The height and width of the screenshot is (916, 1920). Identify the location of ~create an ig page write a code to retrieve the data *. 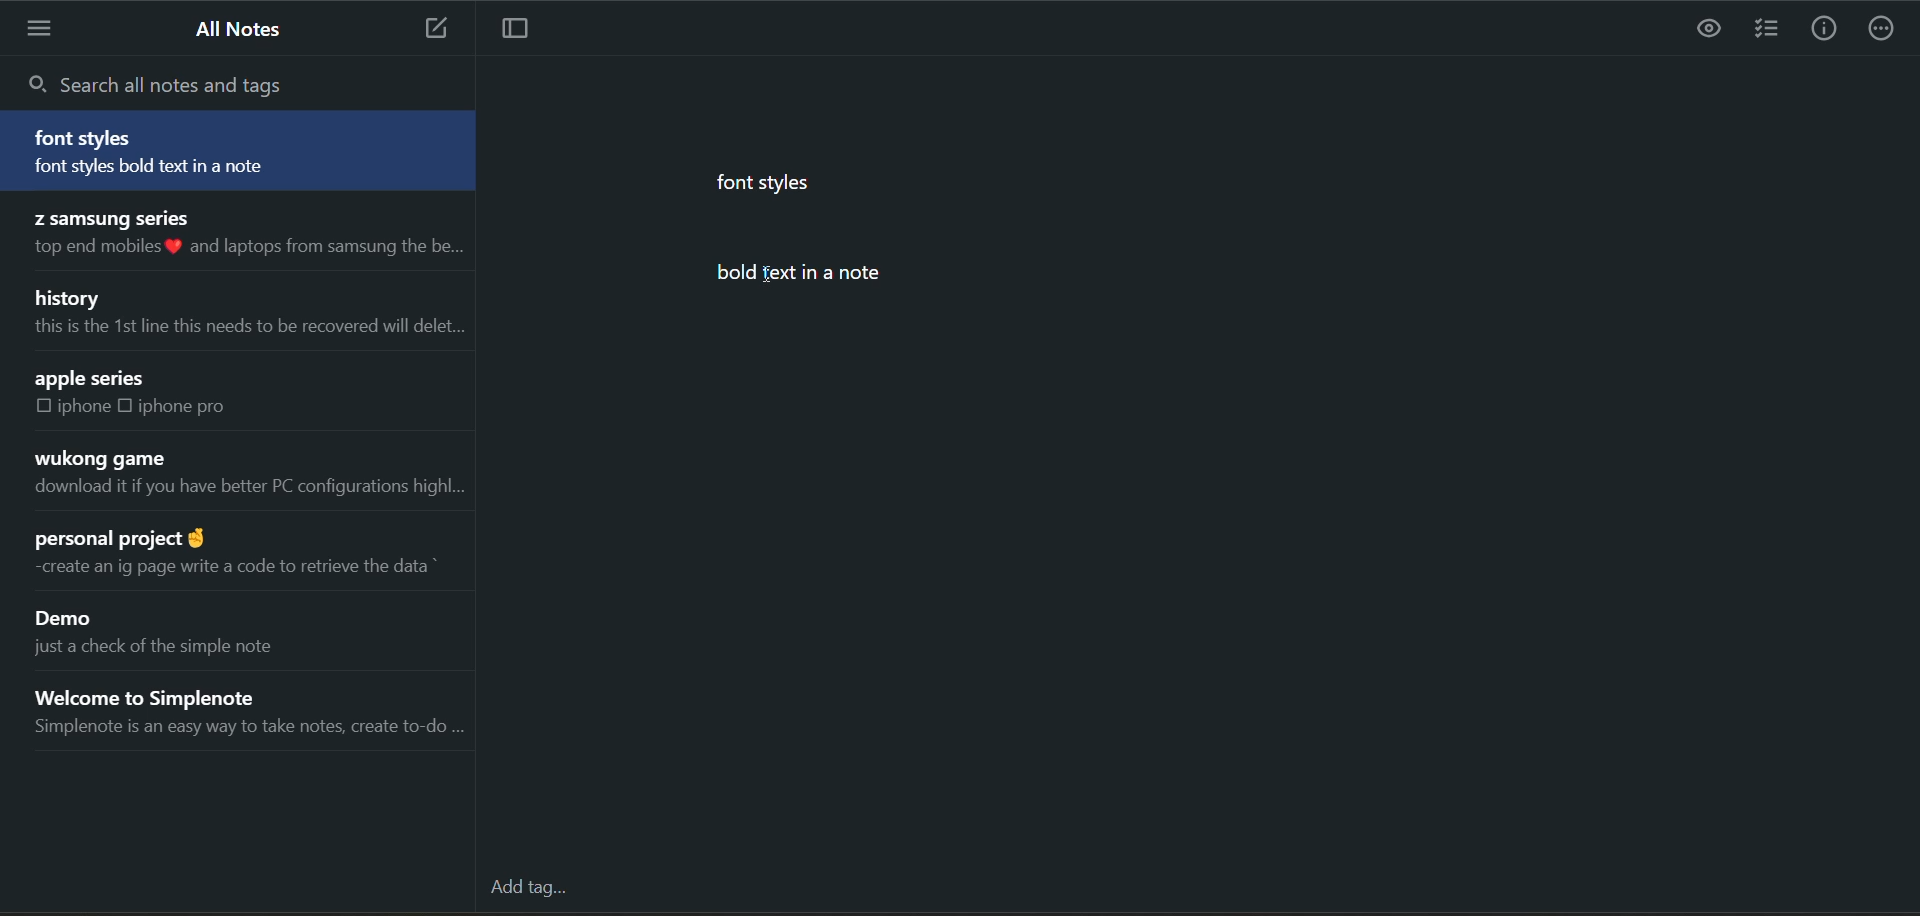
(230, 566).